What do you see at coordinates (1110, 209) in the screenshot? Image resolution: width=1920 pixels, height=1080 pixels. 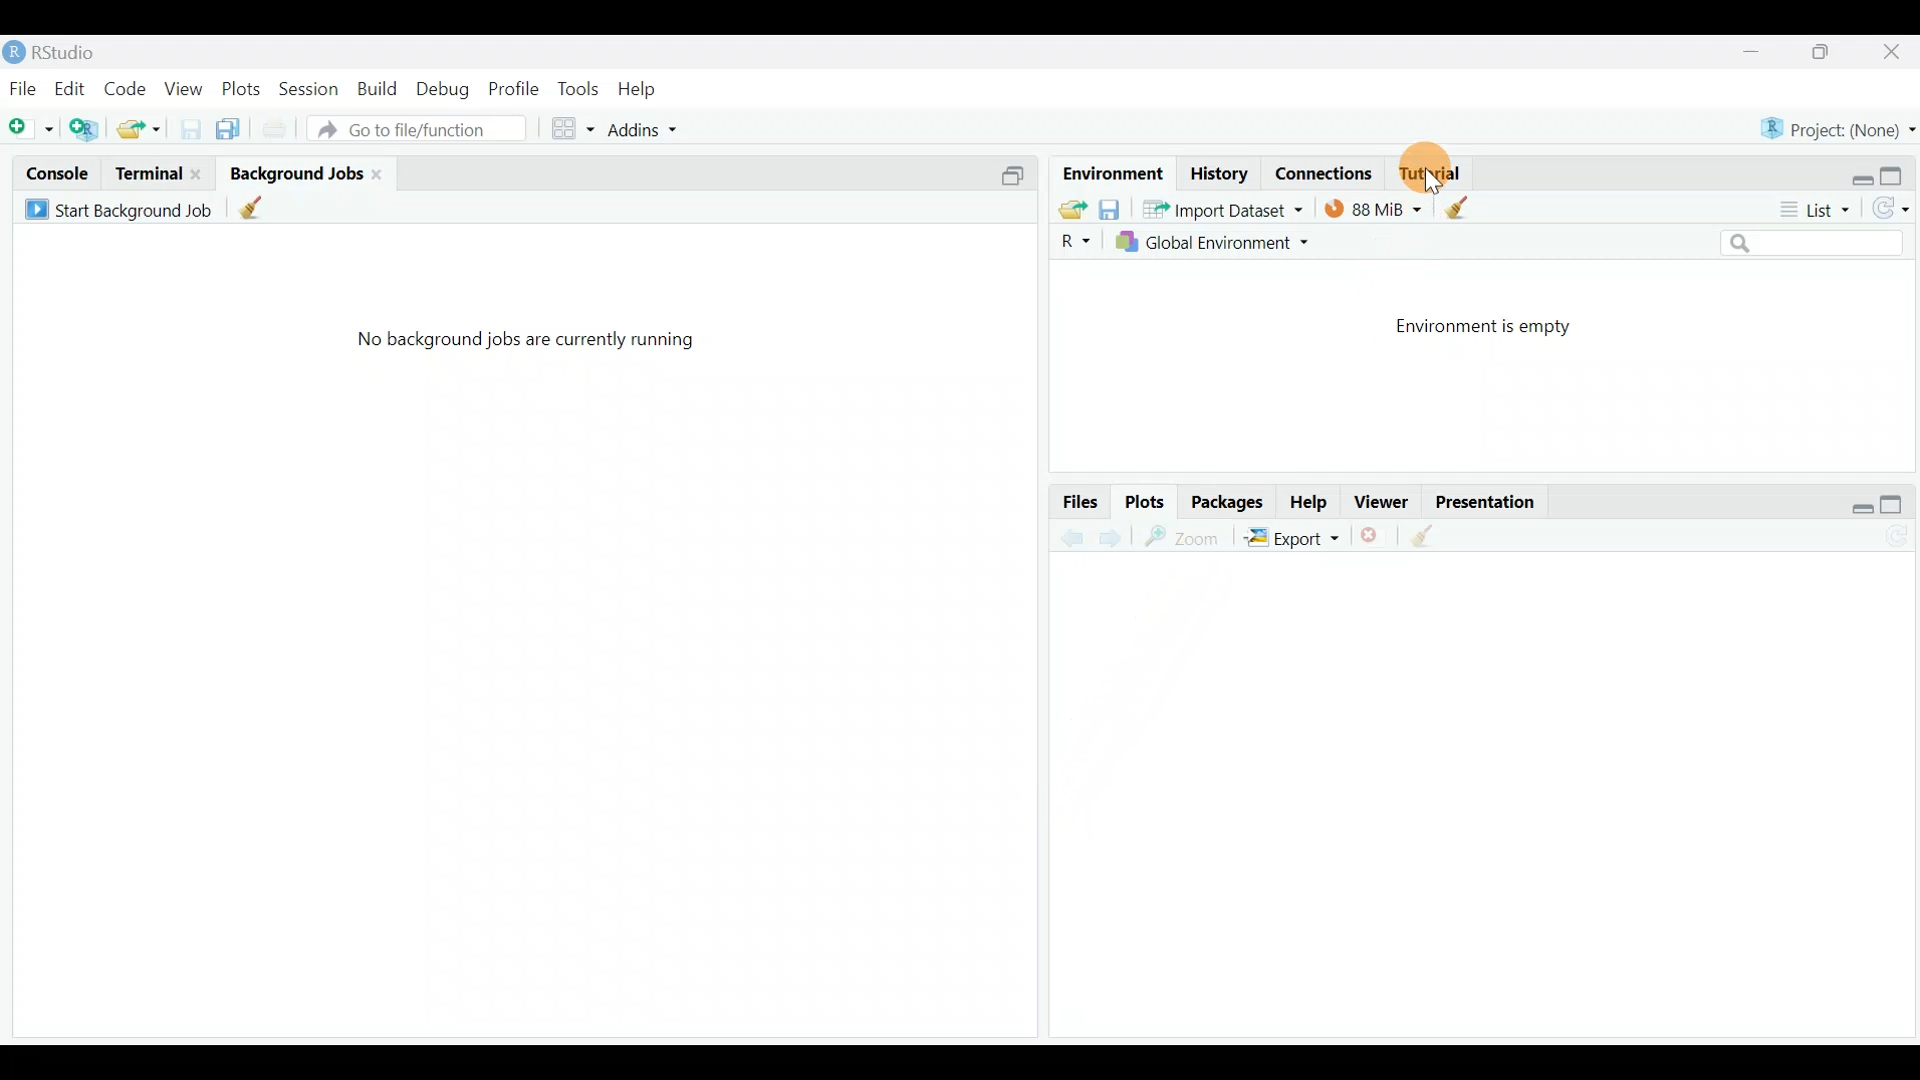 I see `Save workspace as` at bounding box center [1110, 209].